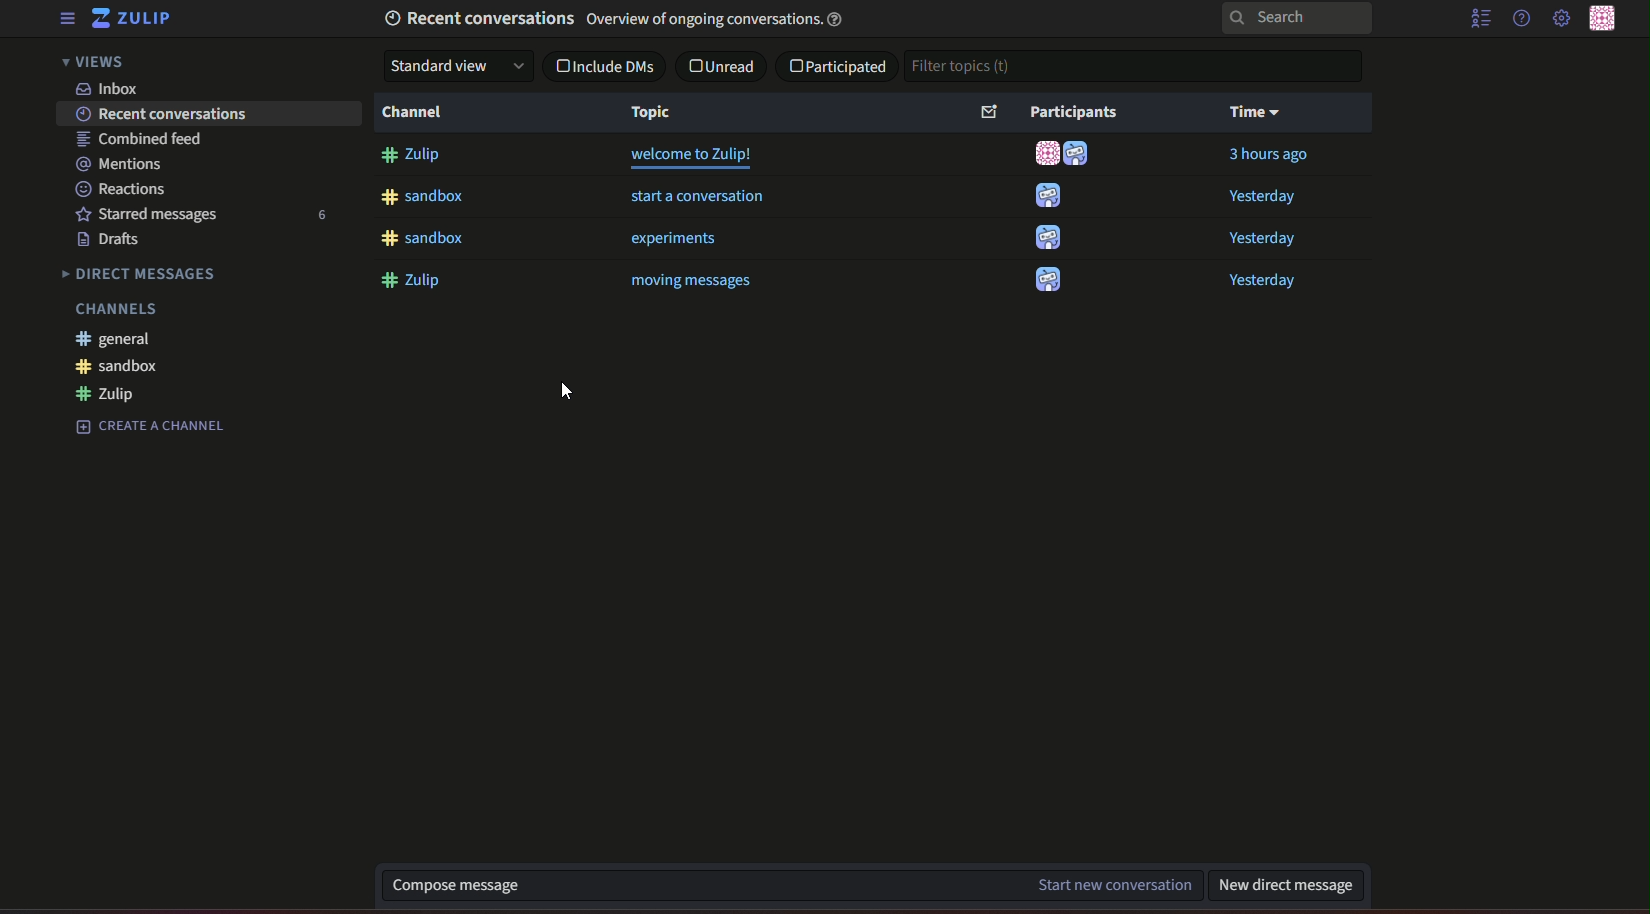  I want to click on New direct message, so click(1286, 885).